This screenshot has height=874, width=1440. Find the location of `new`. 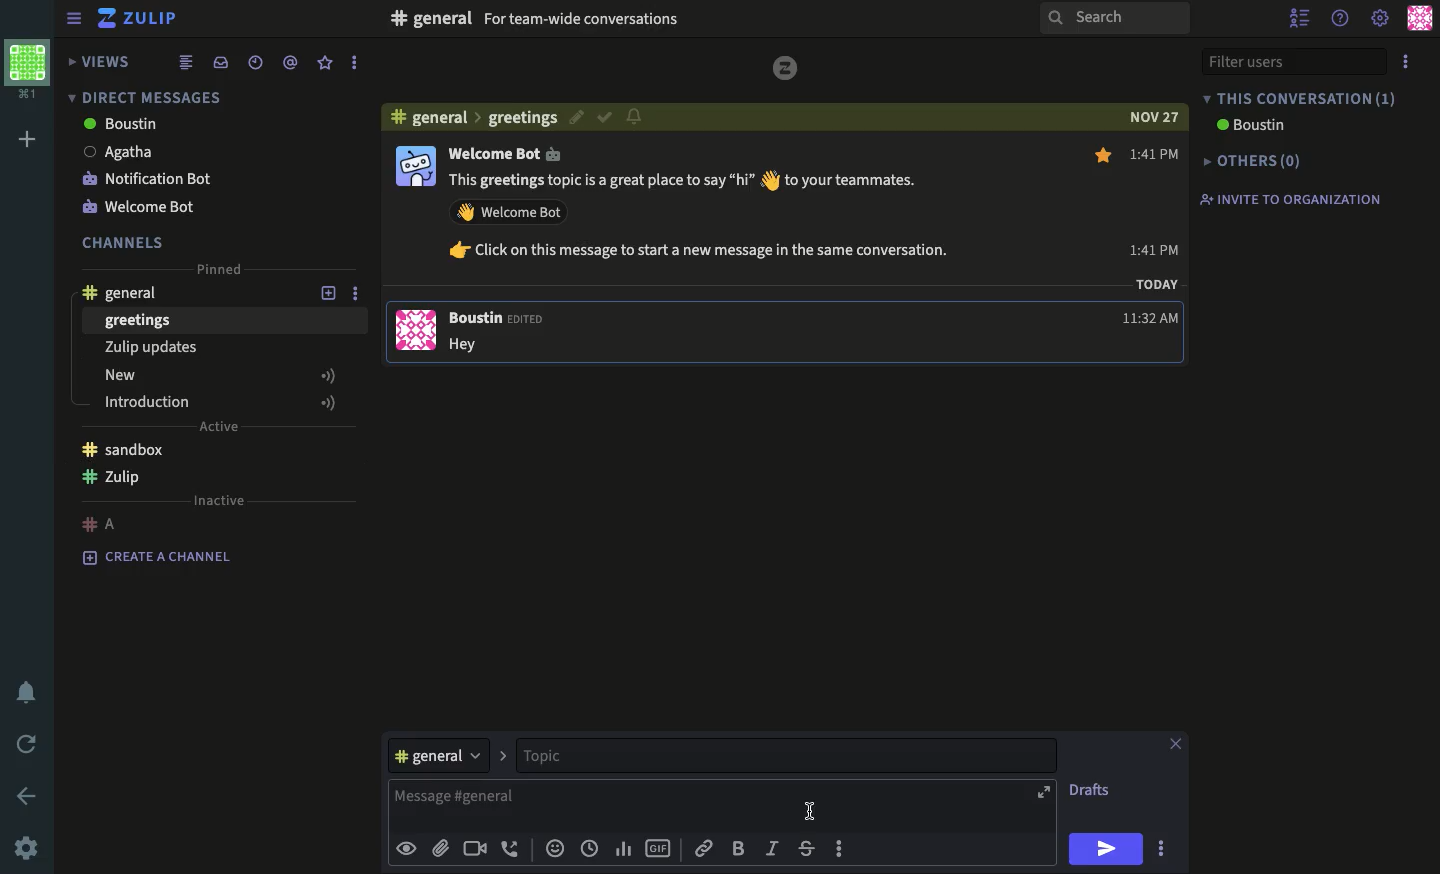

new is located at coordinates (219, 375).